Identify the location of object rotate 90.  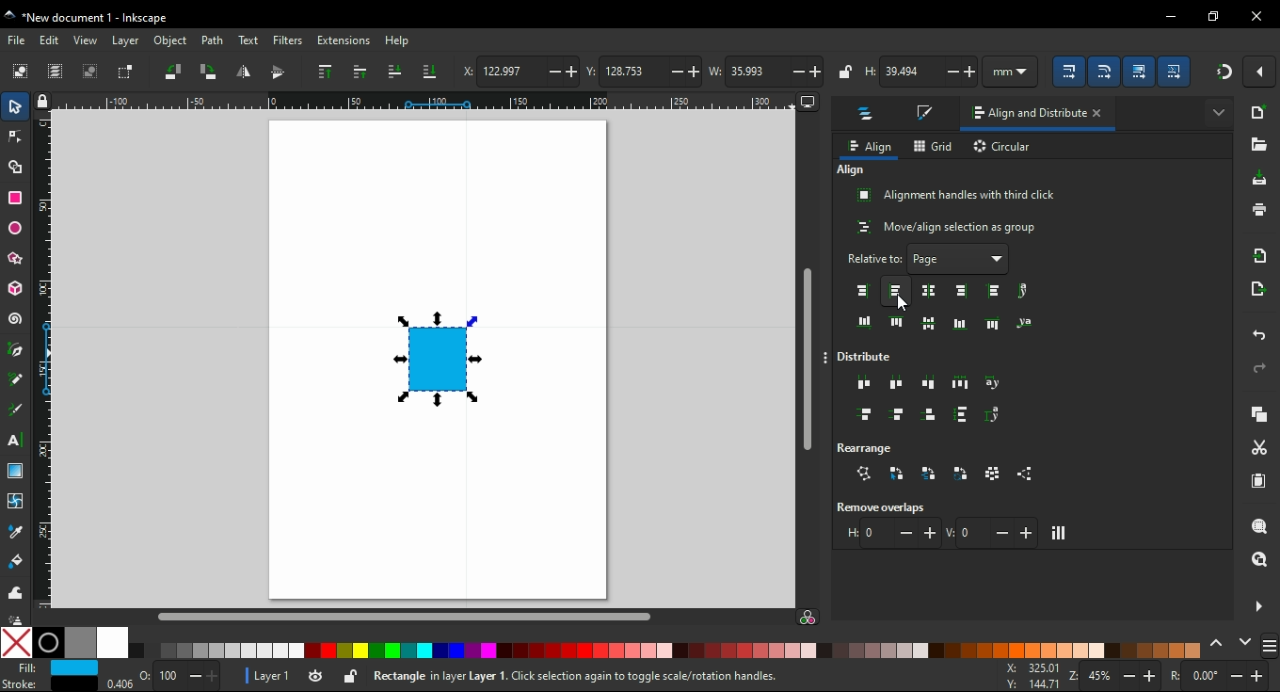
(211, 72).